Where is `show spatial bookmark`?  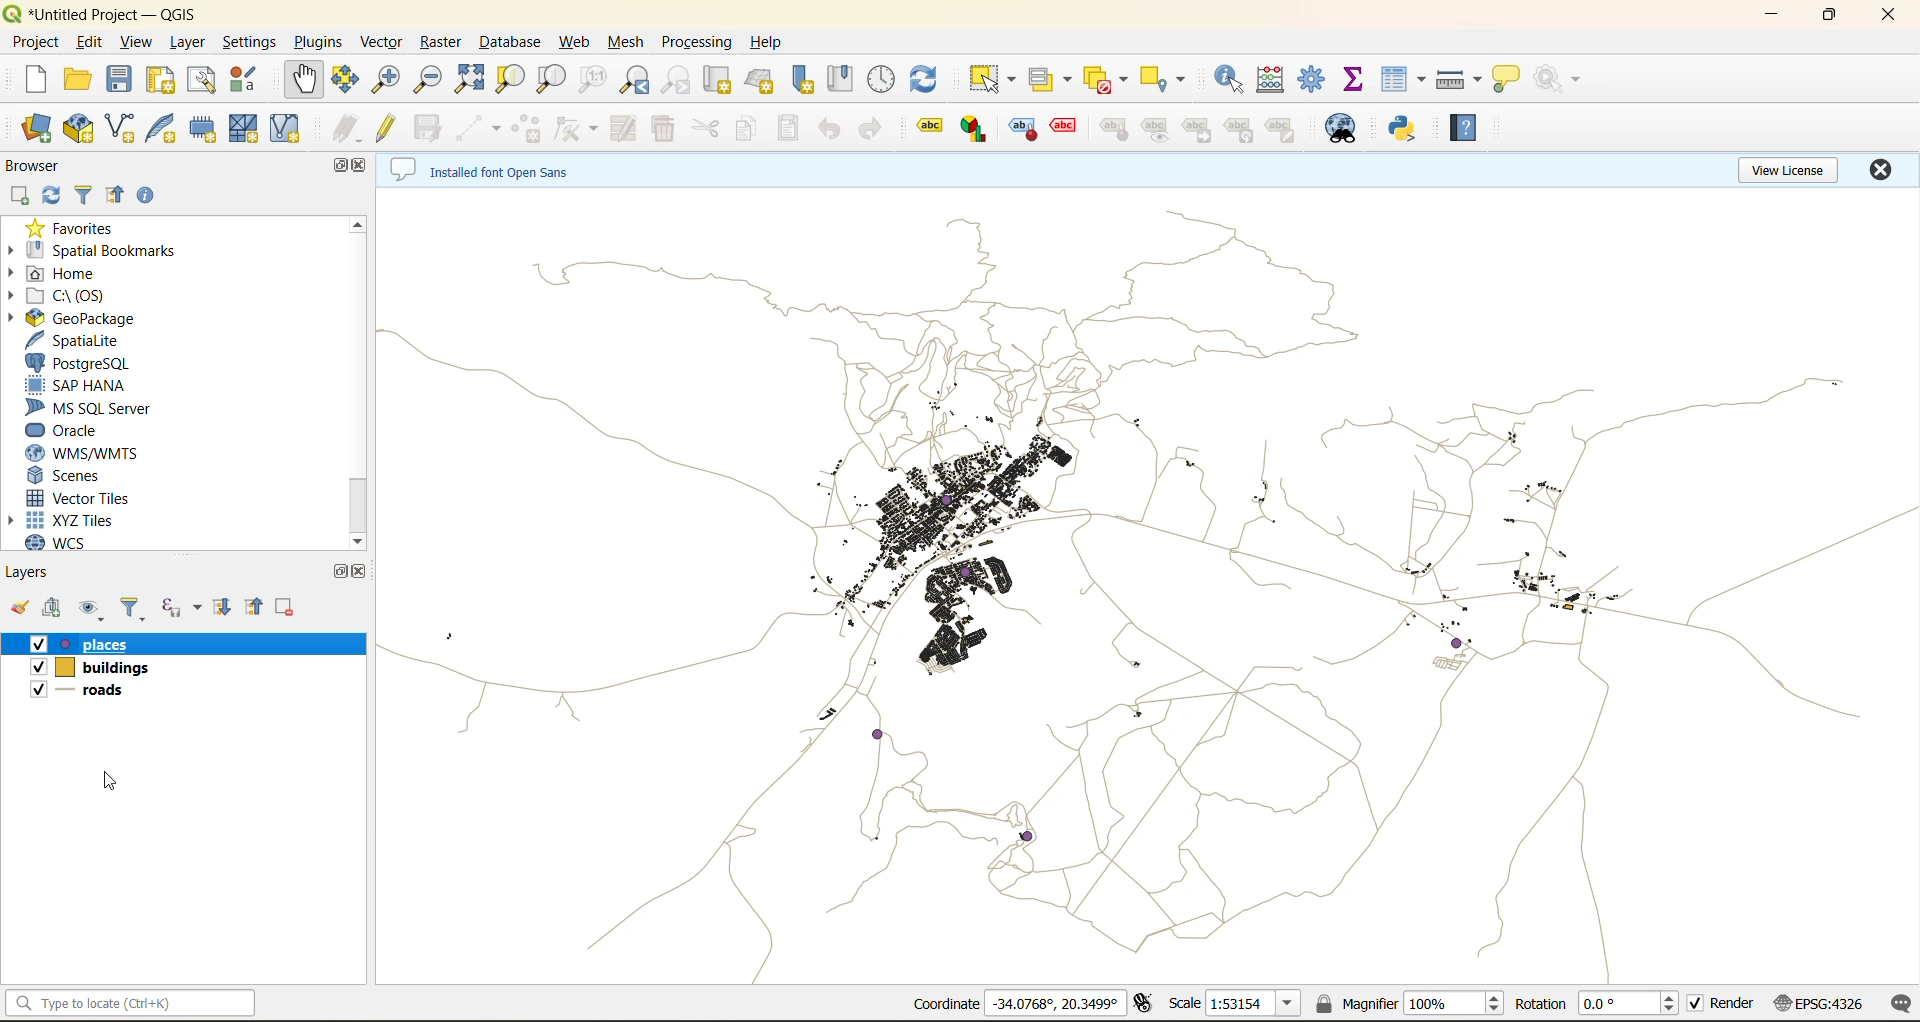
show spatial bookmark is located at coordinates (847, 77).